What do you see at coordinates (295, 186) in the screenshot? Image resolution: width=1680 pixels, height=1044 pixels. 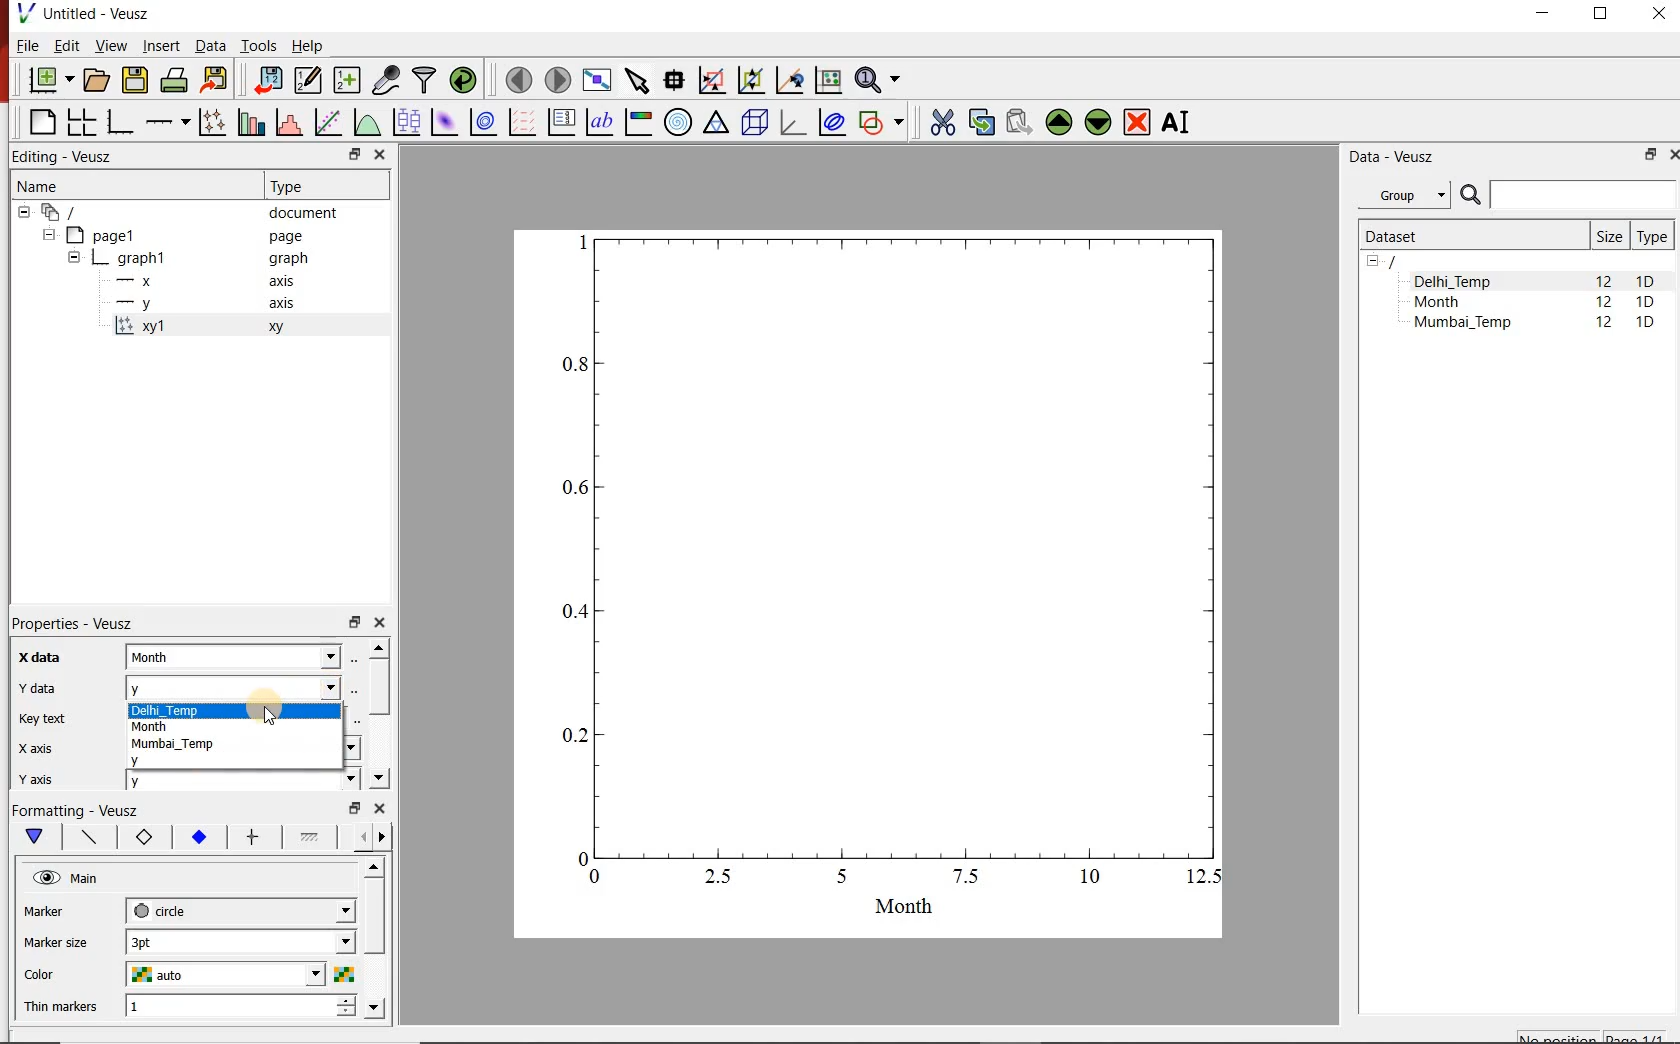 I see `Type` at bounding box center [295, 186].